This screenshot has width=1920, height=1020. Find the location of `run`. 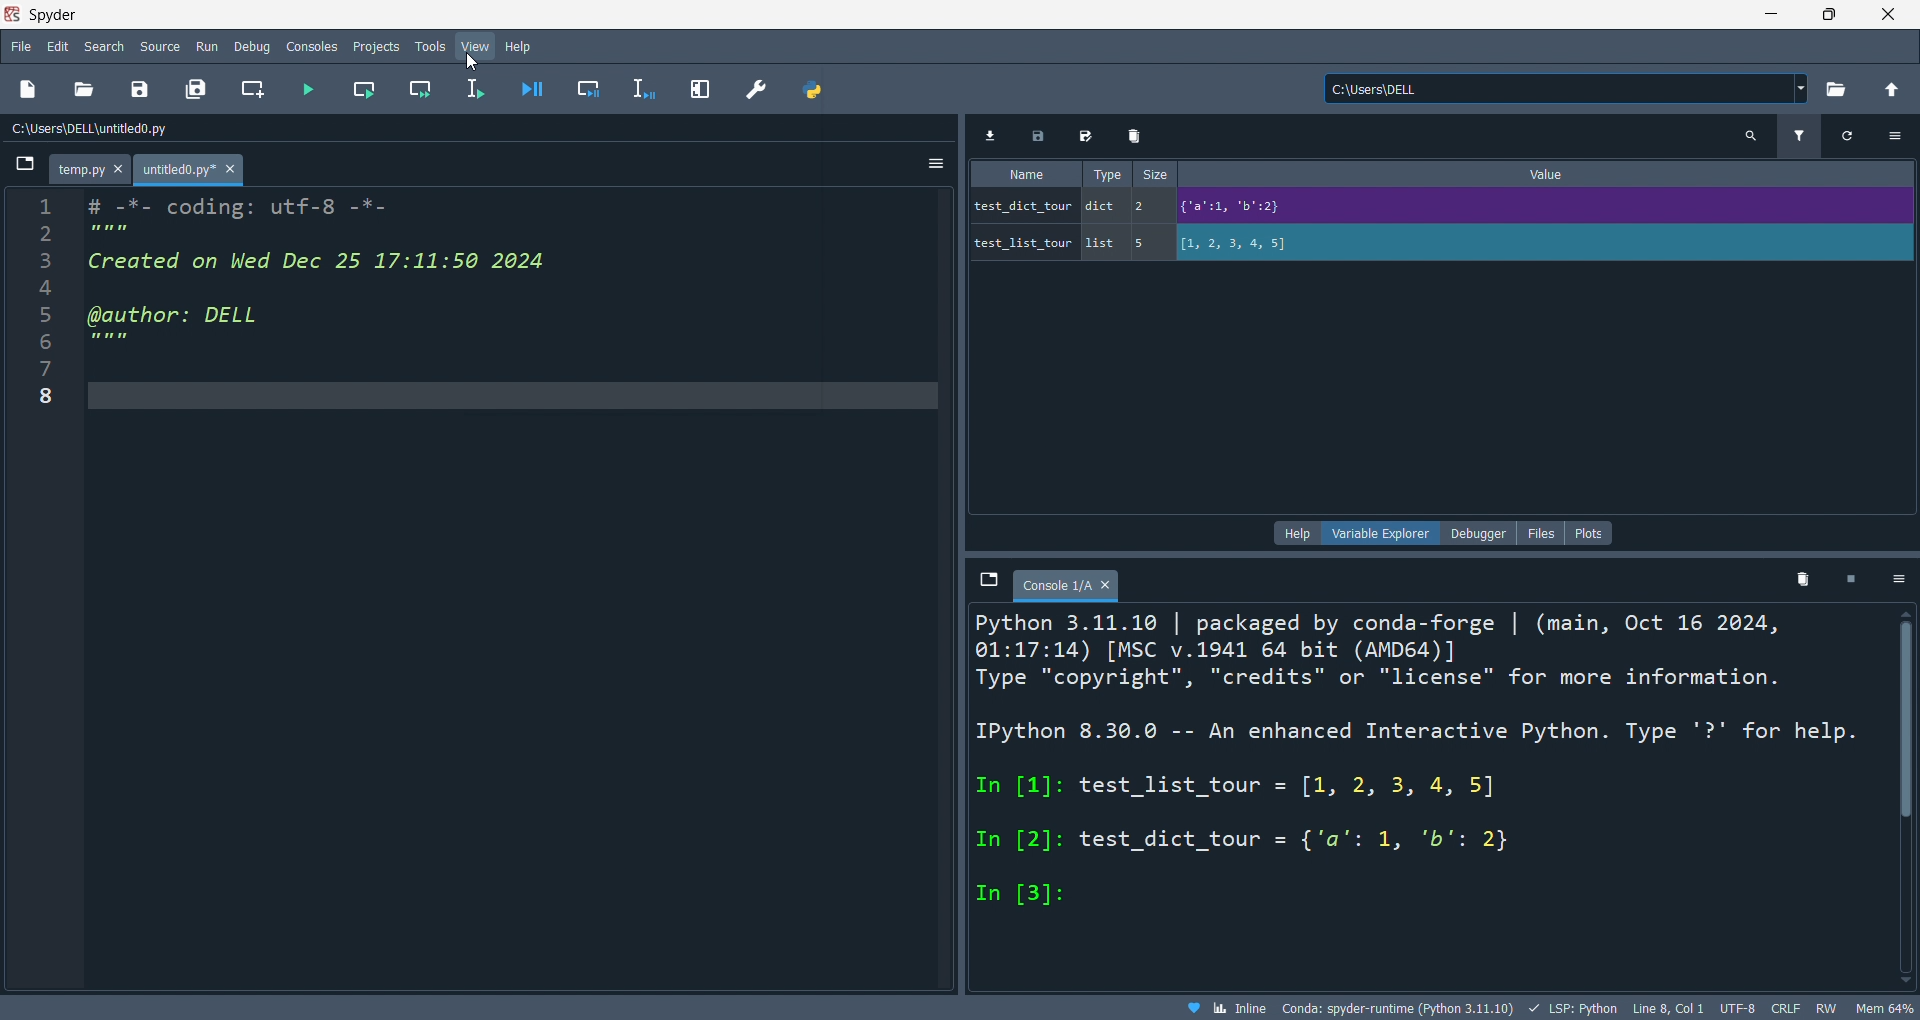

run is located at coordinates (210, 47).